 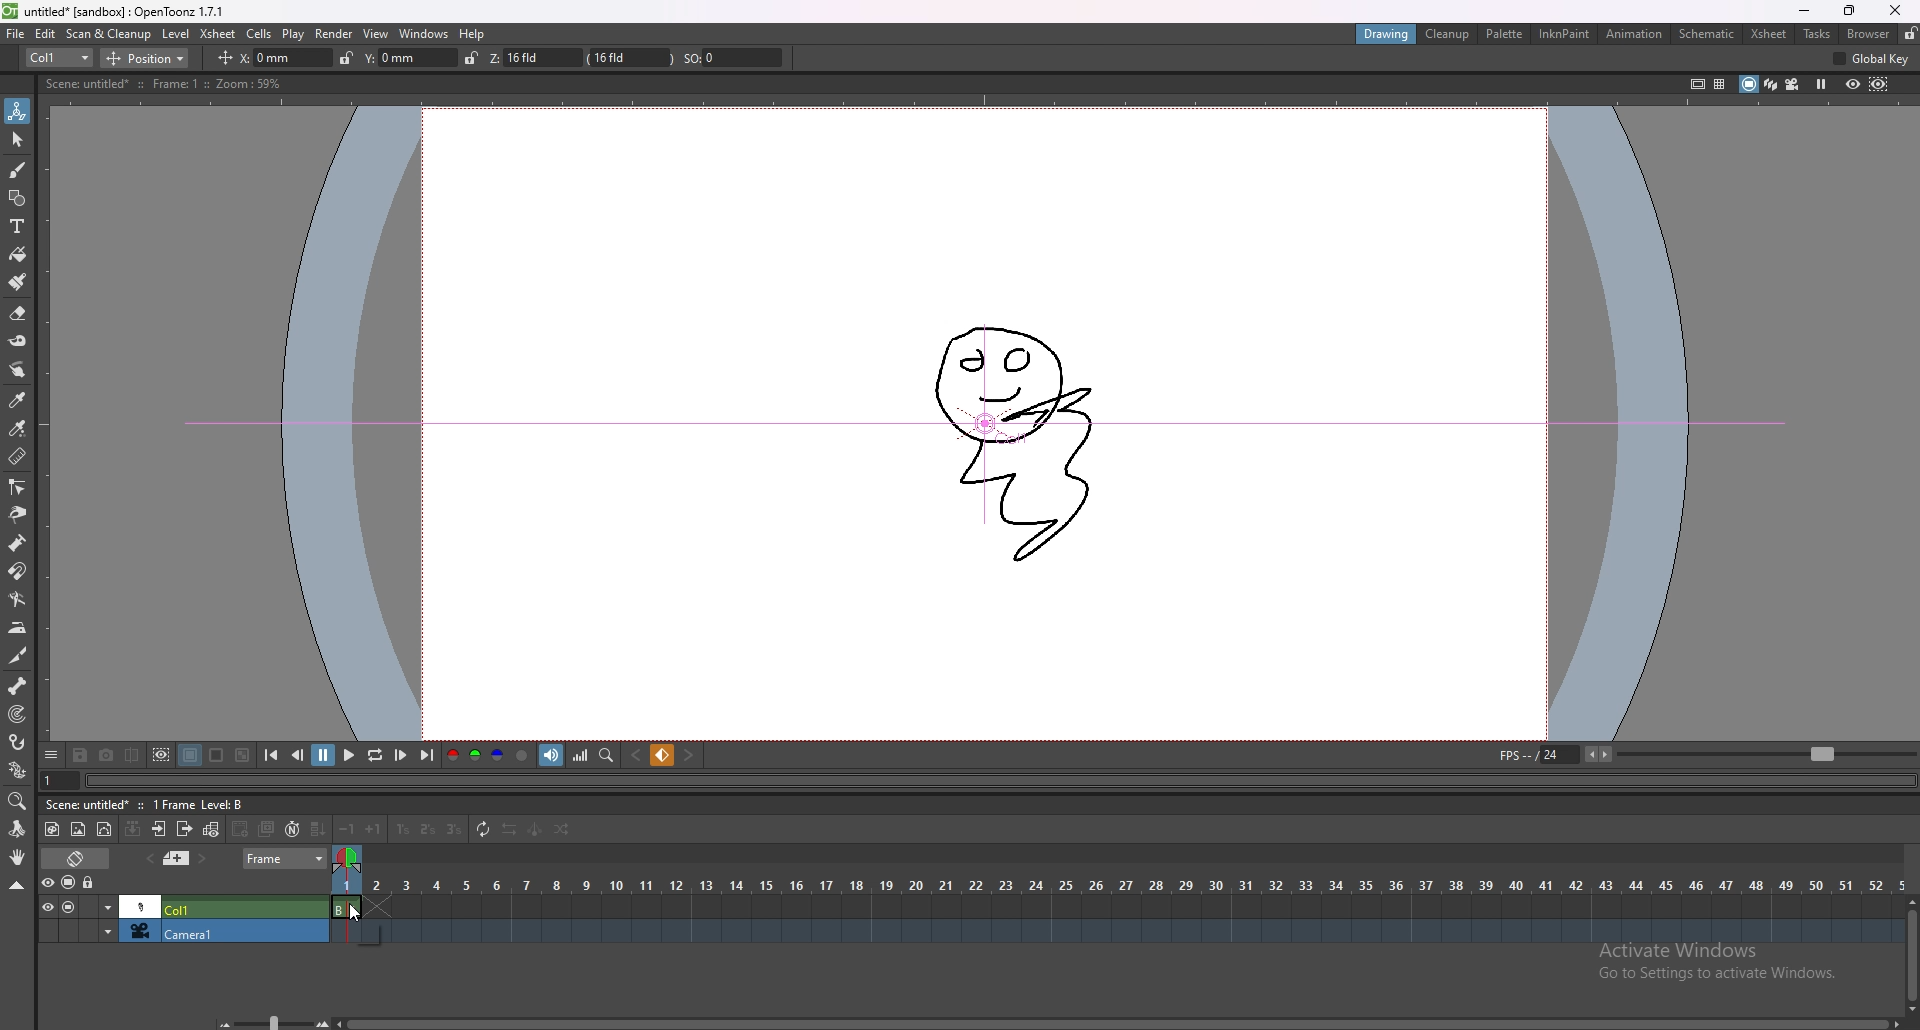 I want to click on preview, so click(x=1853, y=83).